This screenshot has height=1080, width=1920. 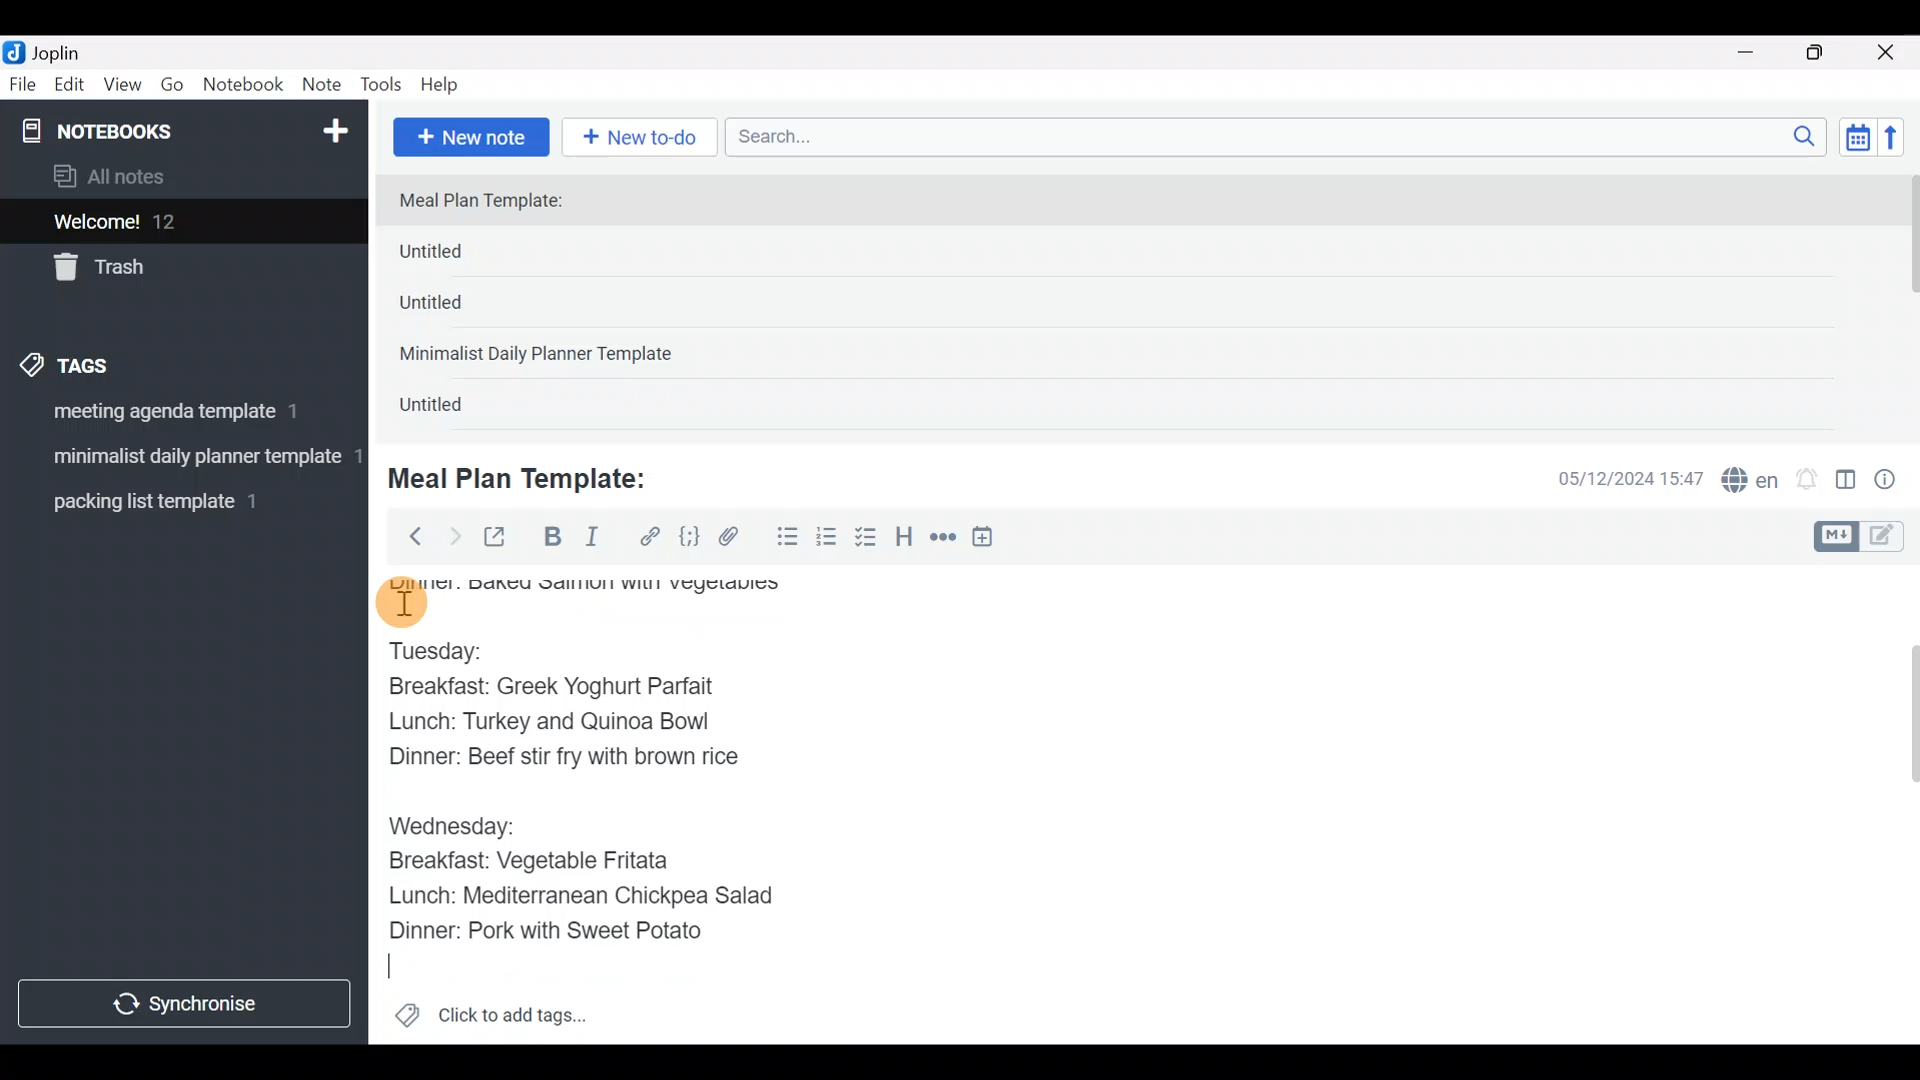 What do you see at coordinates (183, 459) in the screenshot?
I see `Tag 2` at bounding box center [183, 459].